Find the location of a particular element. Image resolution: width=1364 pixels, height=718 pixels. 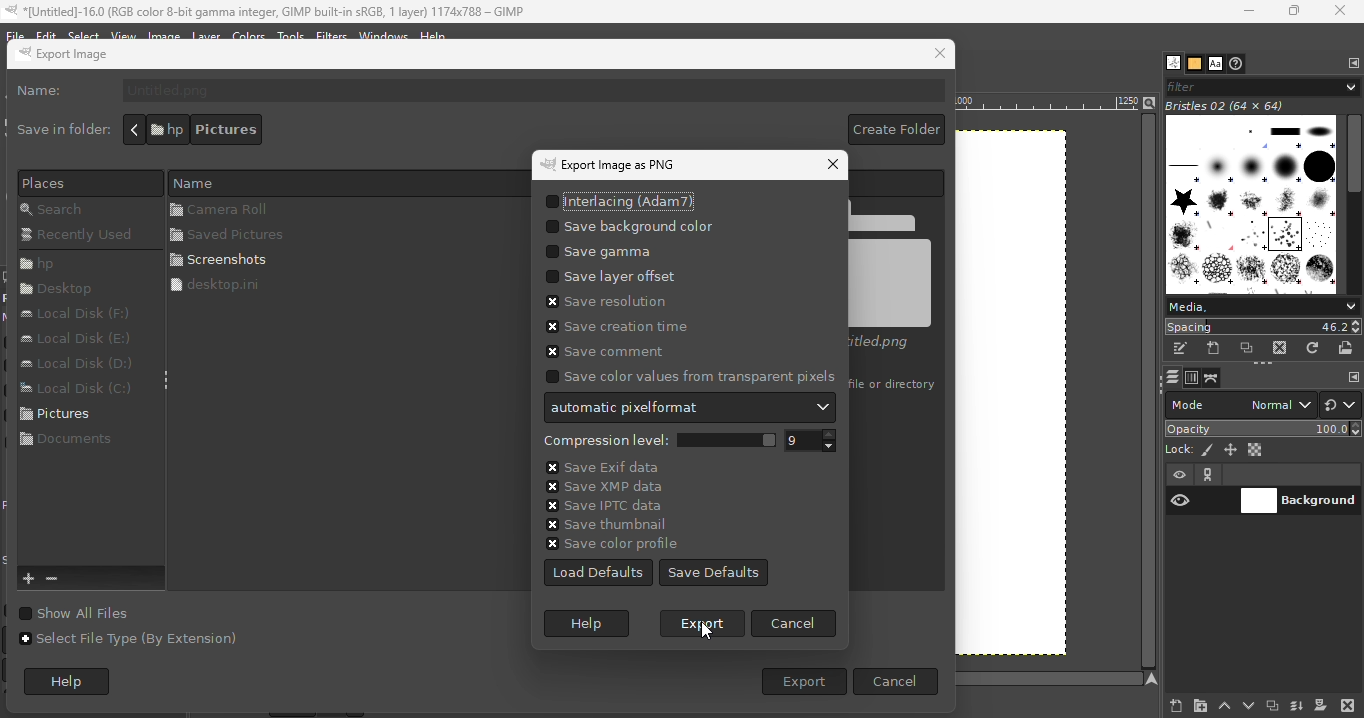

Merge all visible layers with the last used values is located at coordinates (1296, 706).